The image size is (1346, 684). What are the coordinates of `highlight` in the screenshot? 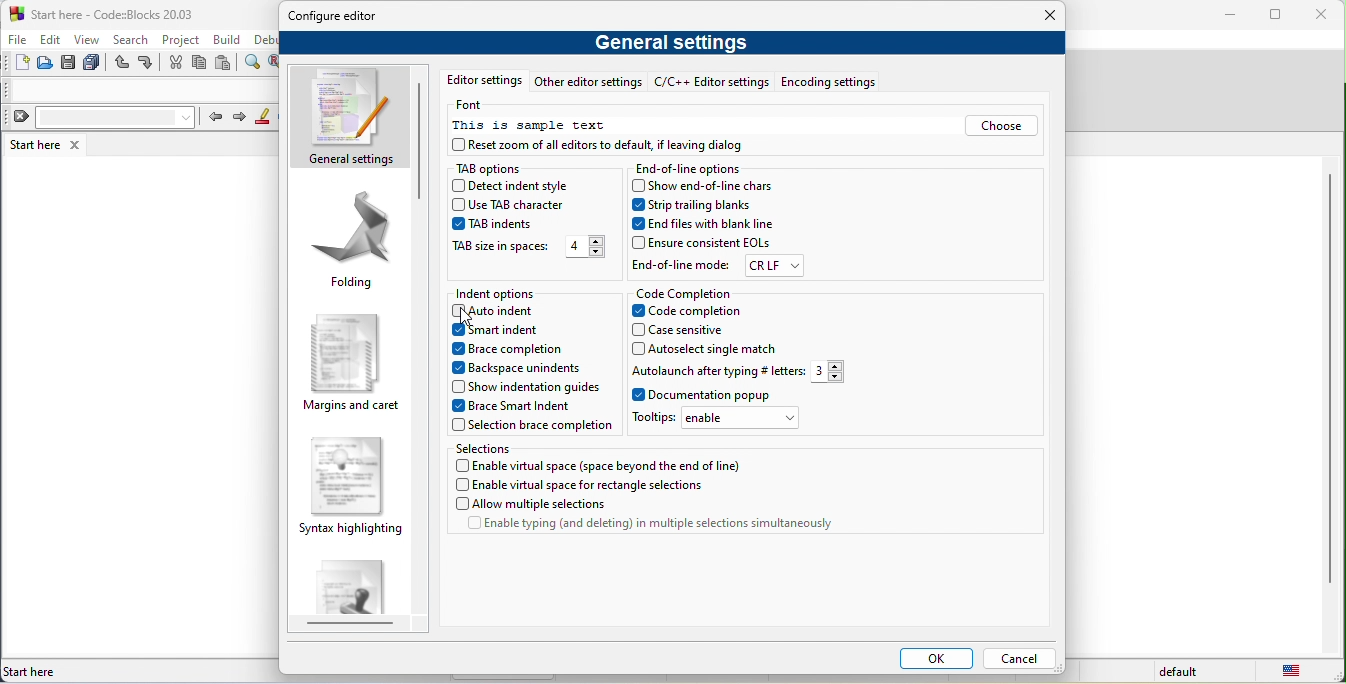 It's located at (270, 118).